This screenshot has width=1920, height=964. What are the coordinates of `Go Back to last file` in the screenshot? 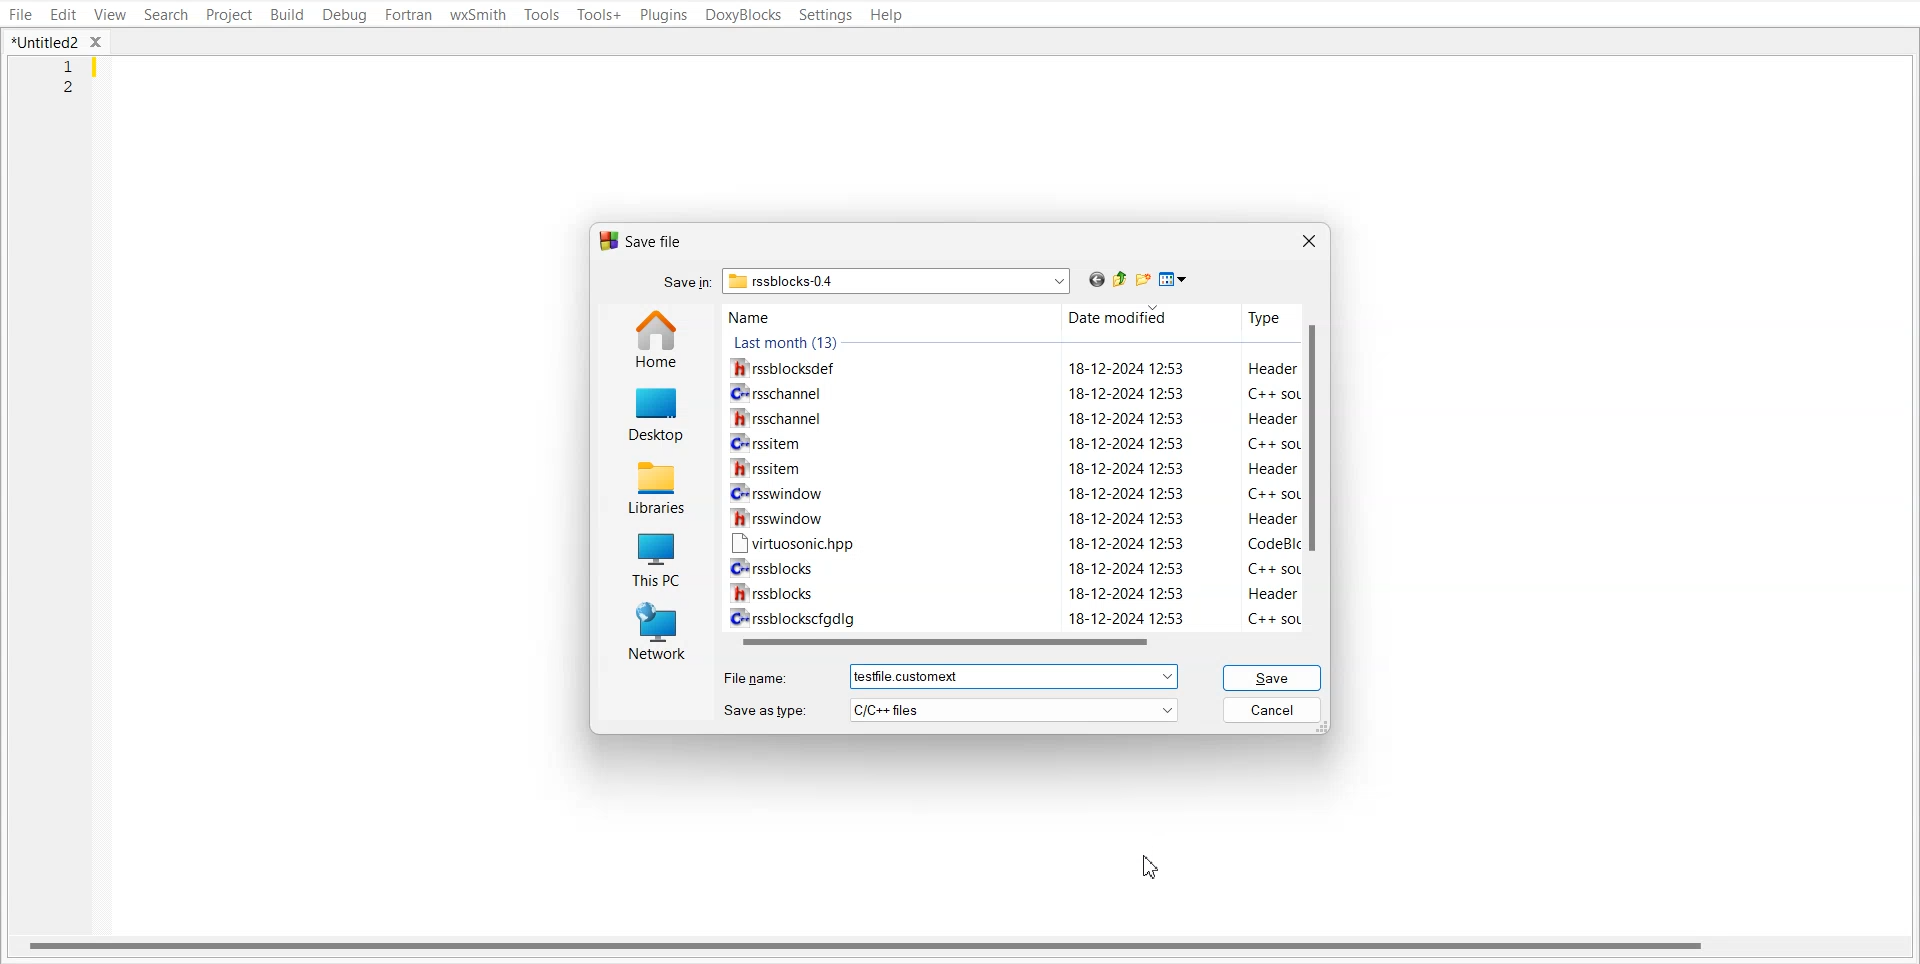 It's located at (1097, 279).